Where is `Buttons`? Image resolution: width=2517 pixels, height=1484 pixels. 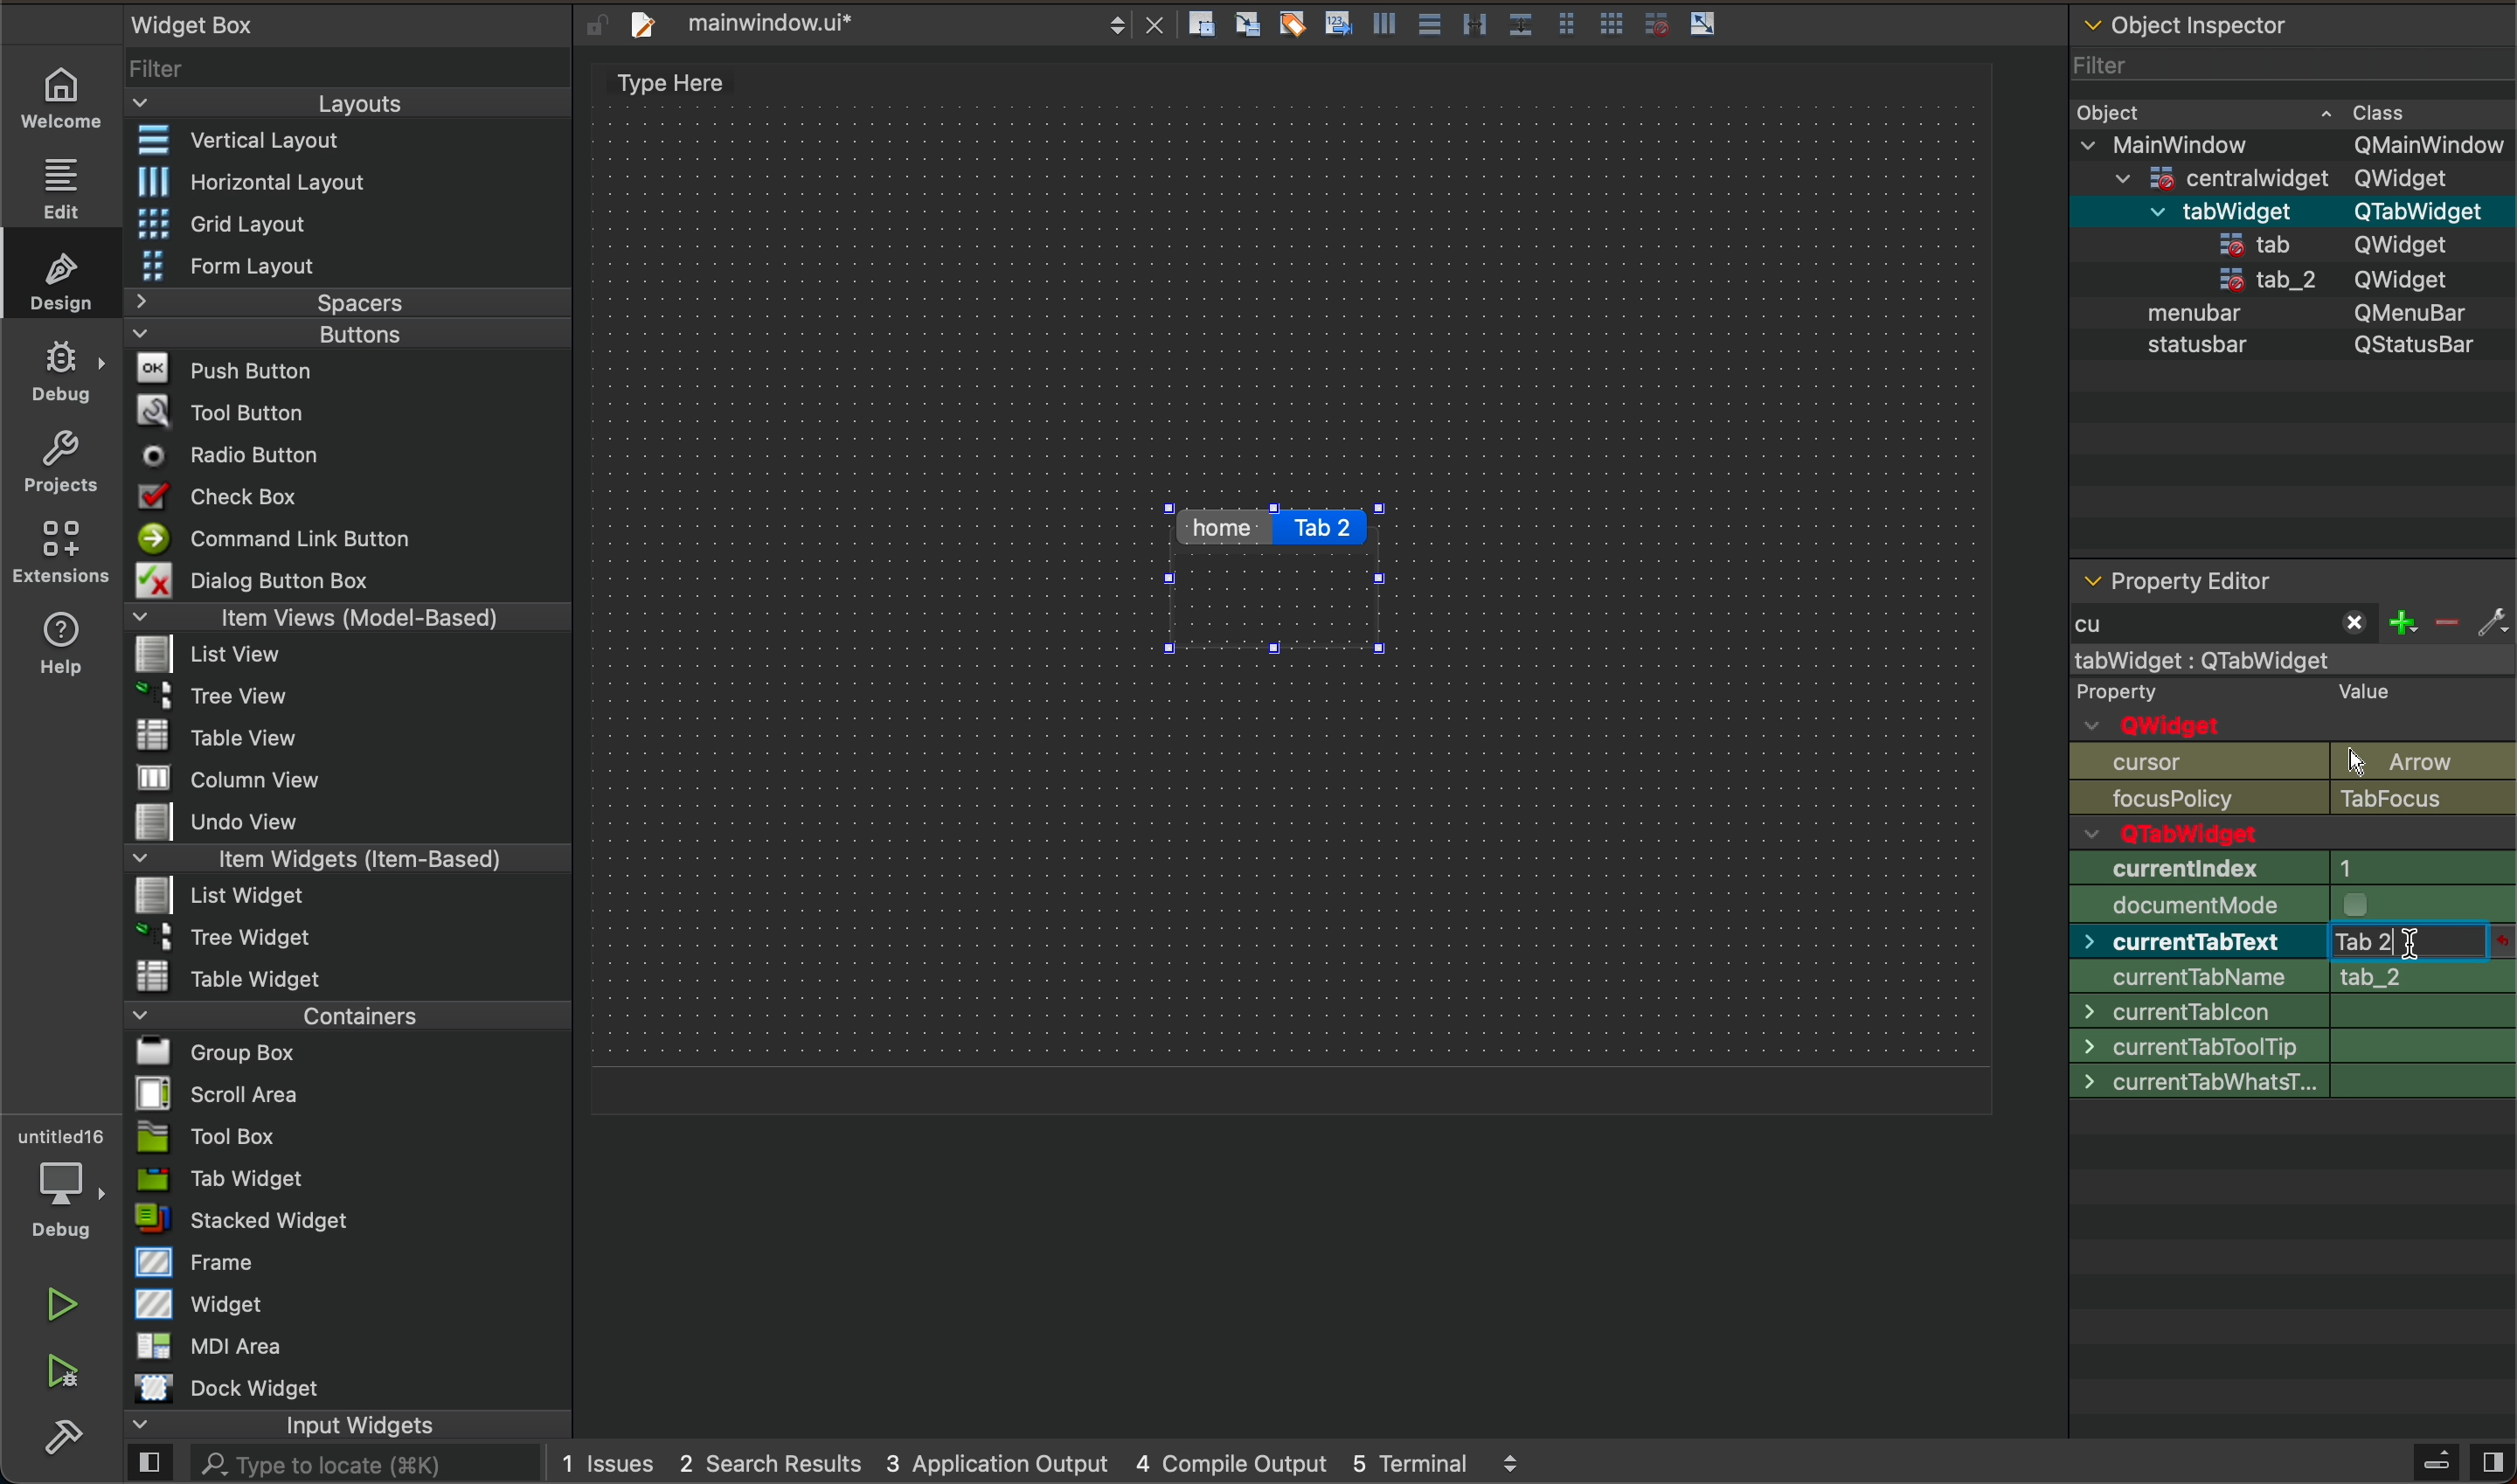
Buttons is located at coordinates (347, 333).